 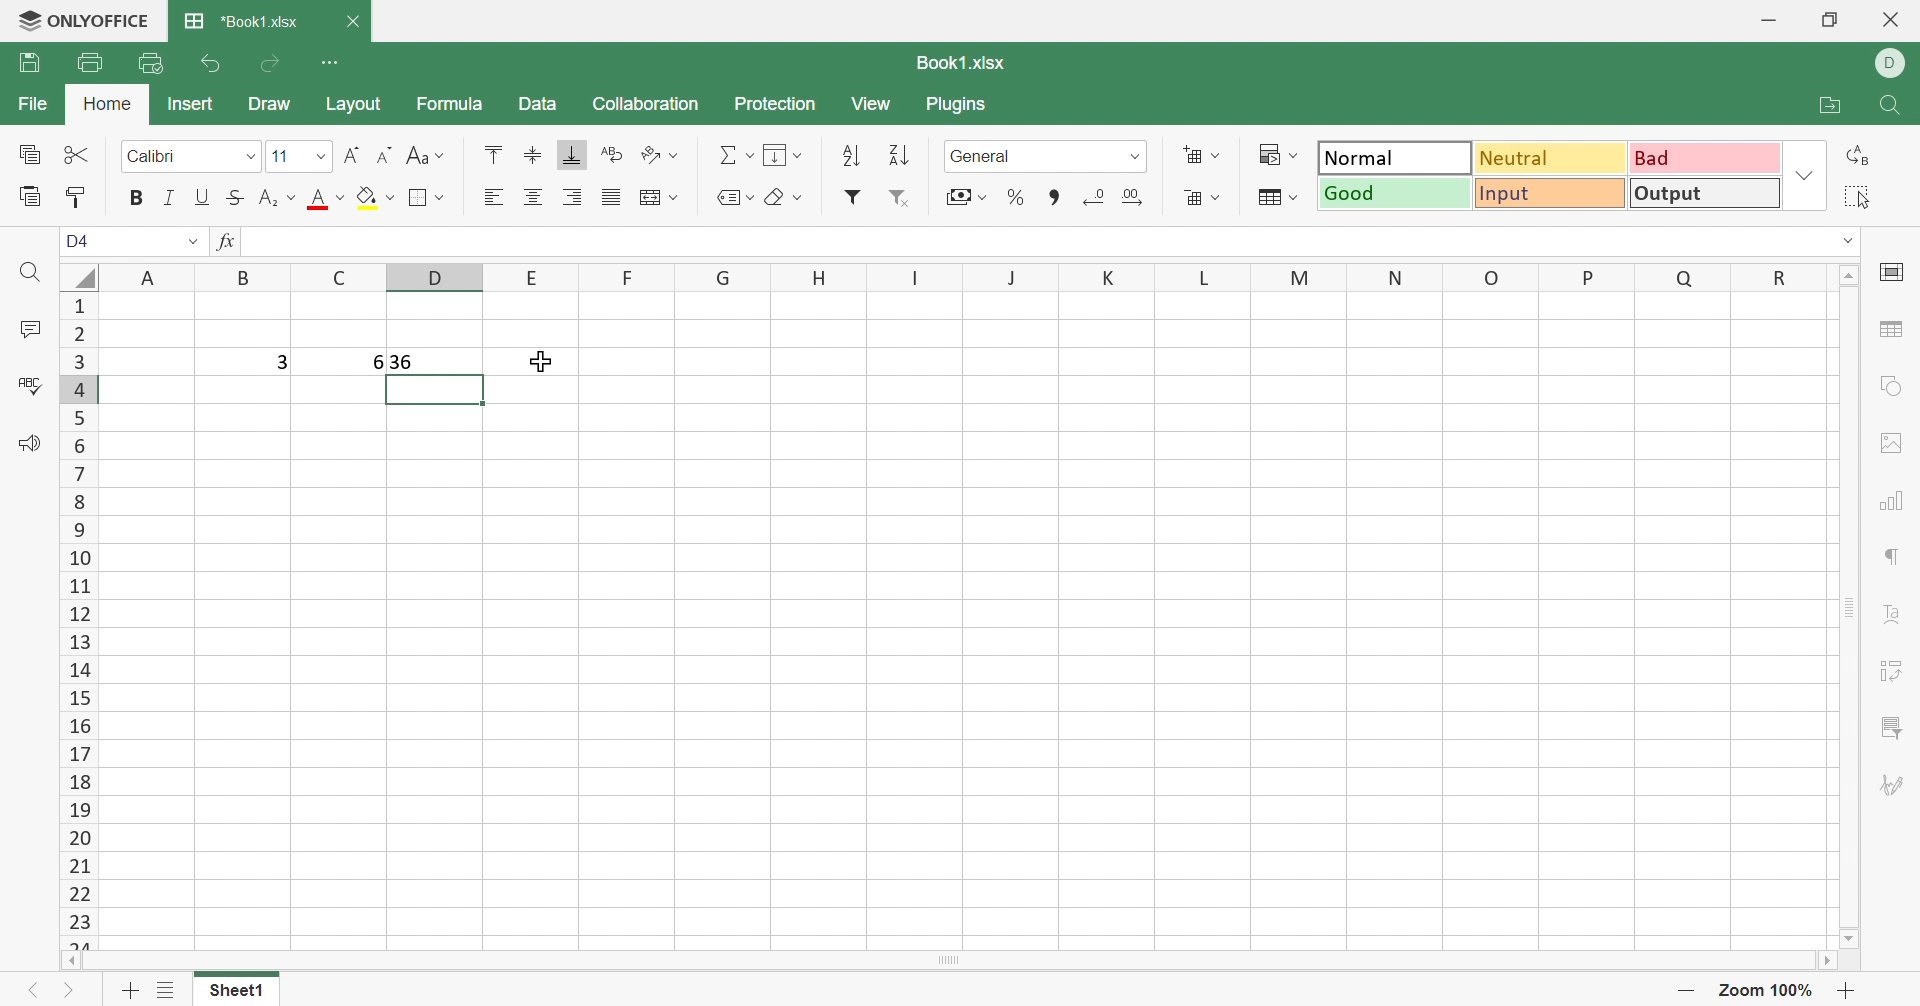 I want to click on Align bottom, so click(x=575, y=154).